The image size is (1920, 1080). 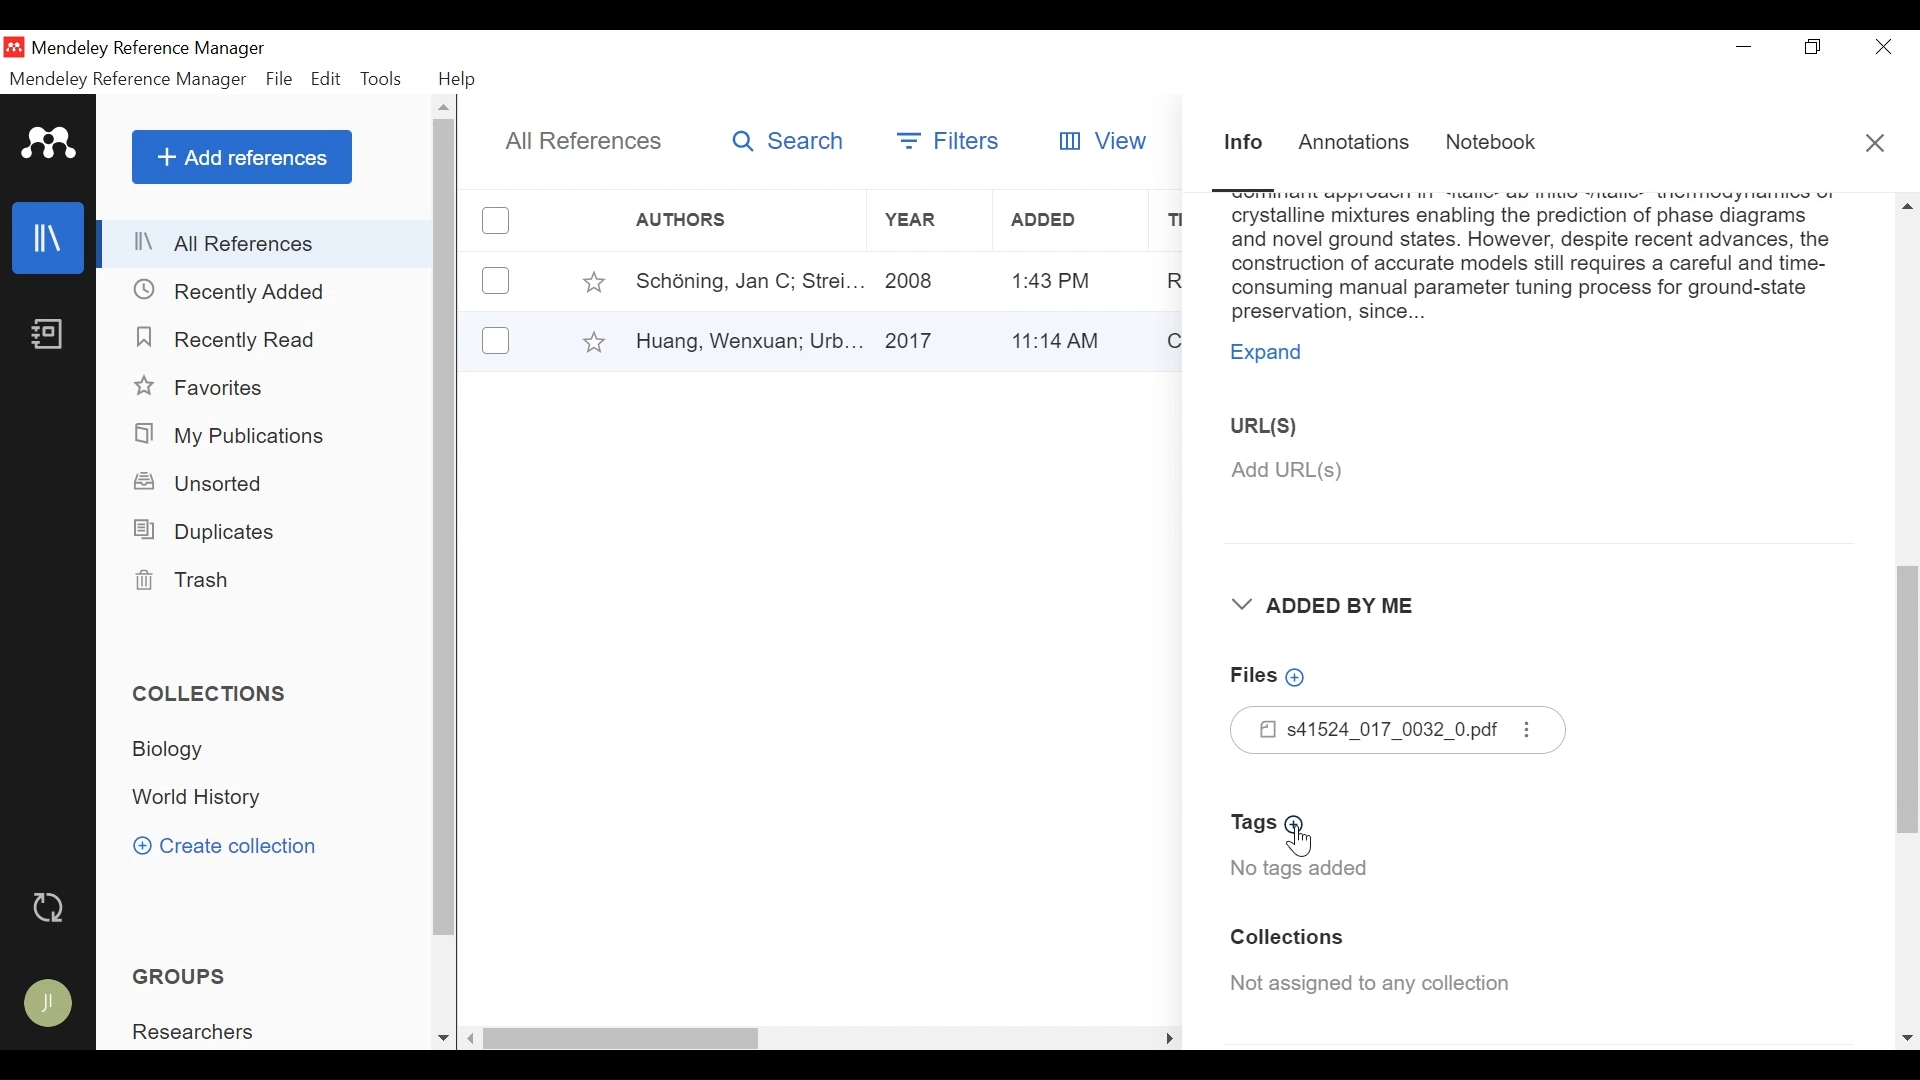 What do you see at coordinates (51, 910) in the screenshot?
I see `Sync` at bounding box center [51, 910].